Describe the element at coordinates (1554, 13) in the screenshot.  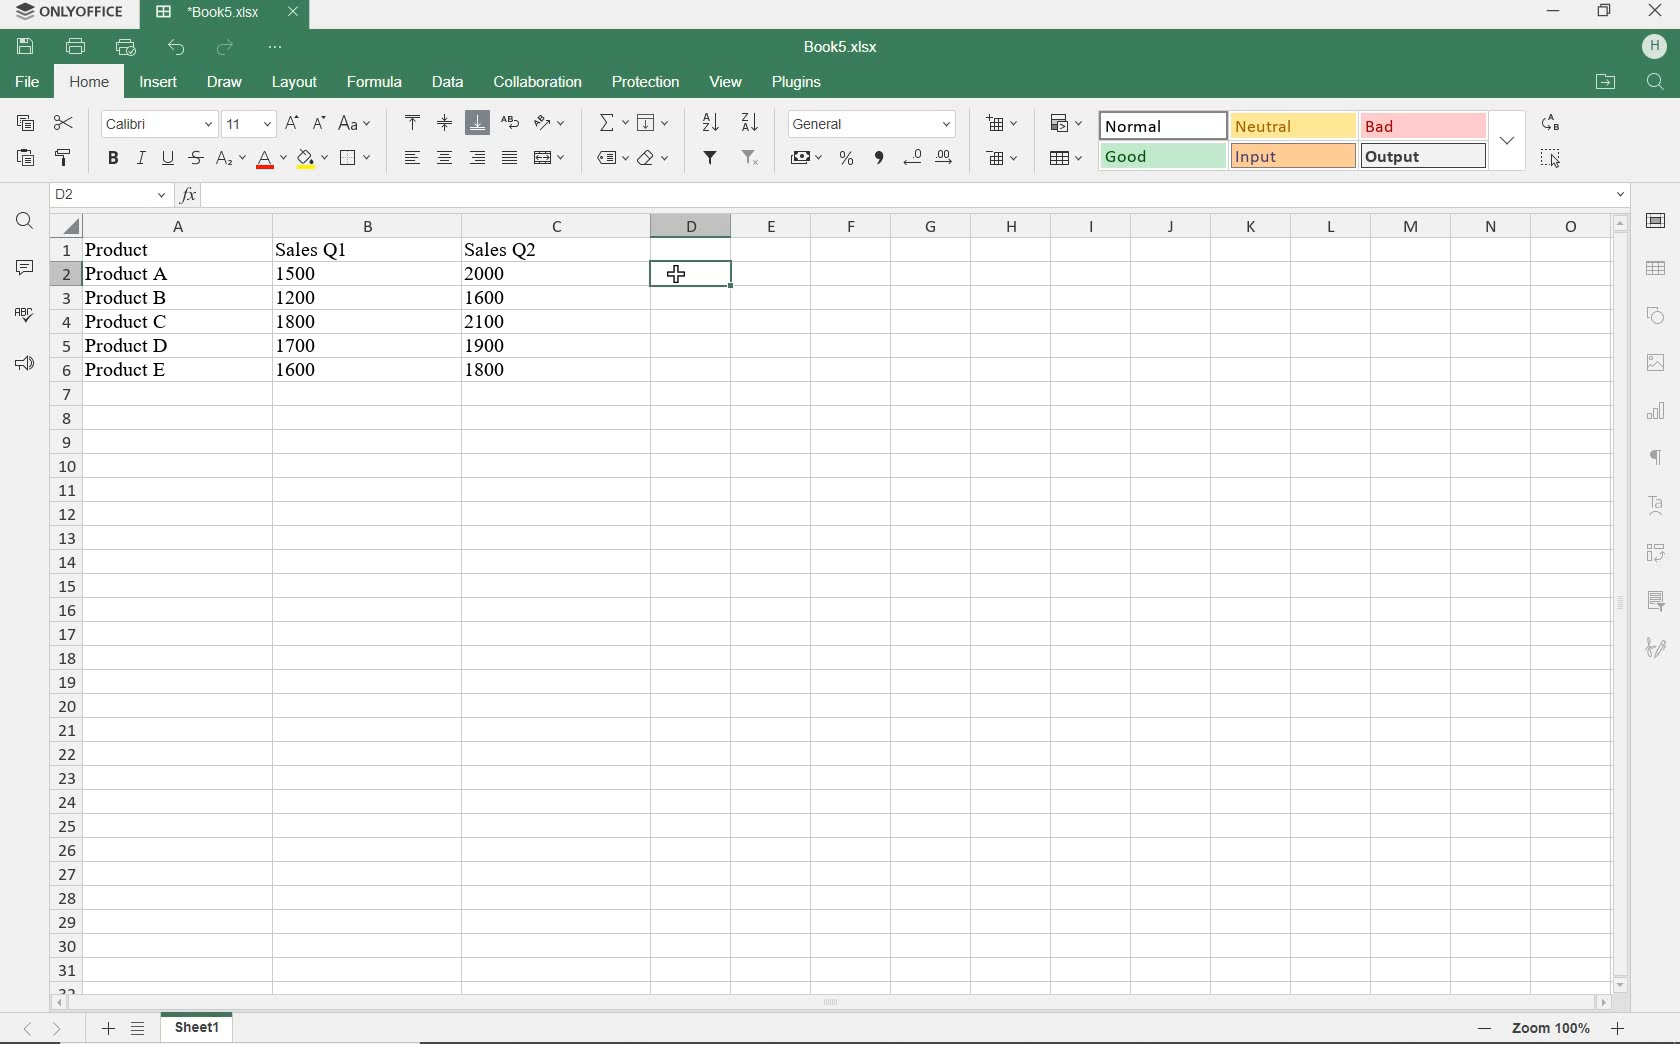
I see `minimize` at that location.